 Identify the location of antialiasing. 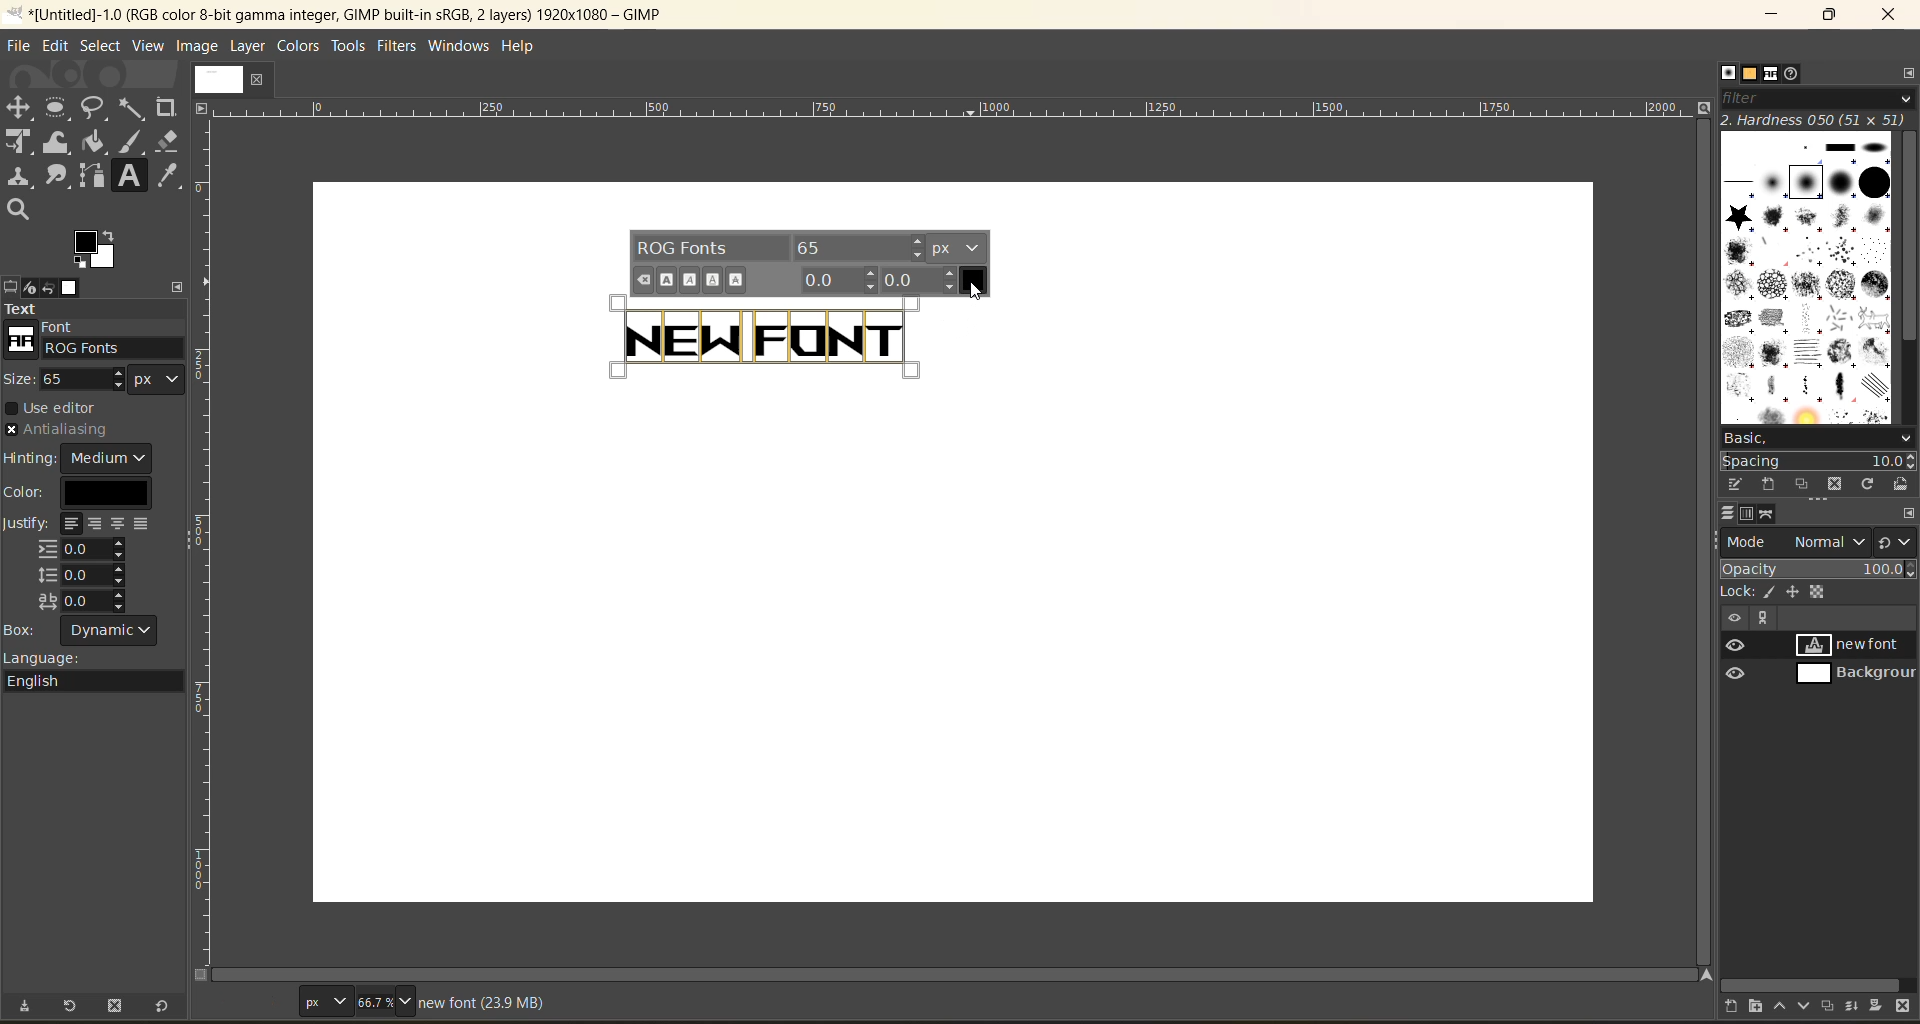
(58, 431).